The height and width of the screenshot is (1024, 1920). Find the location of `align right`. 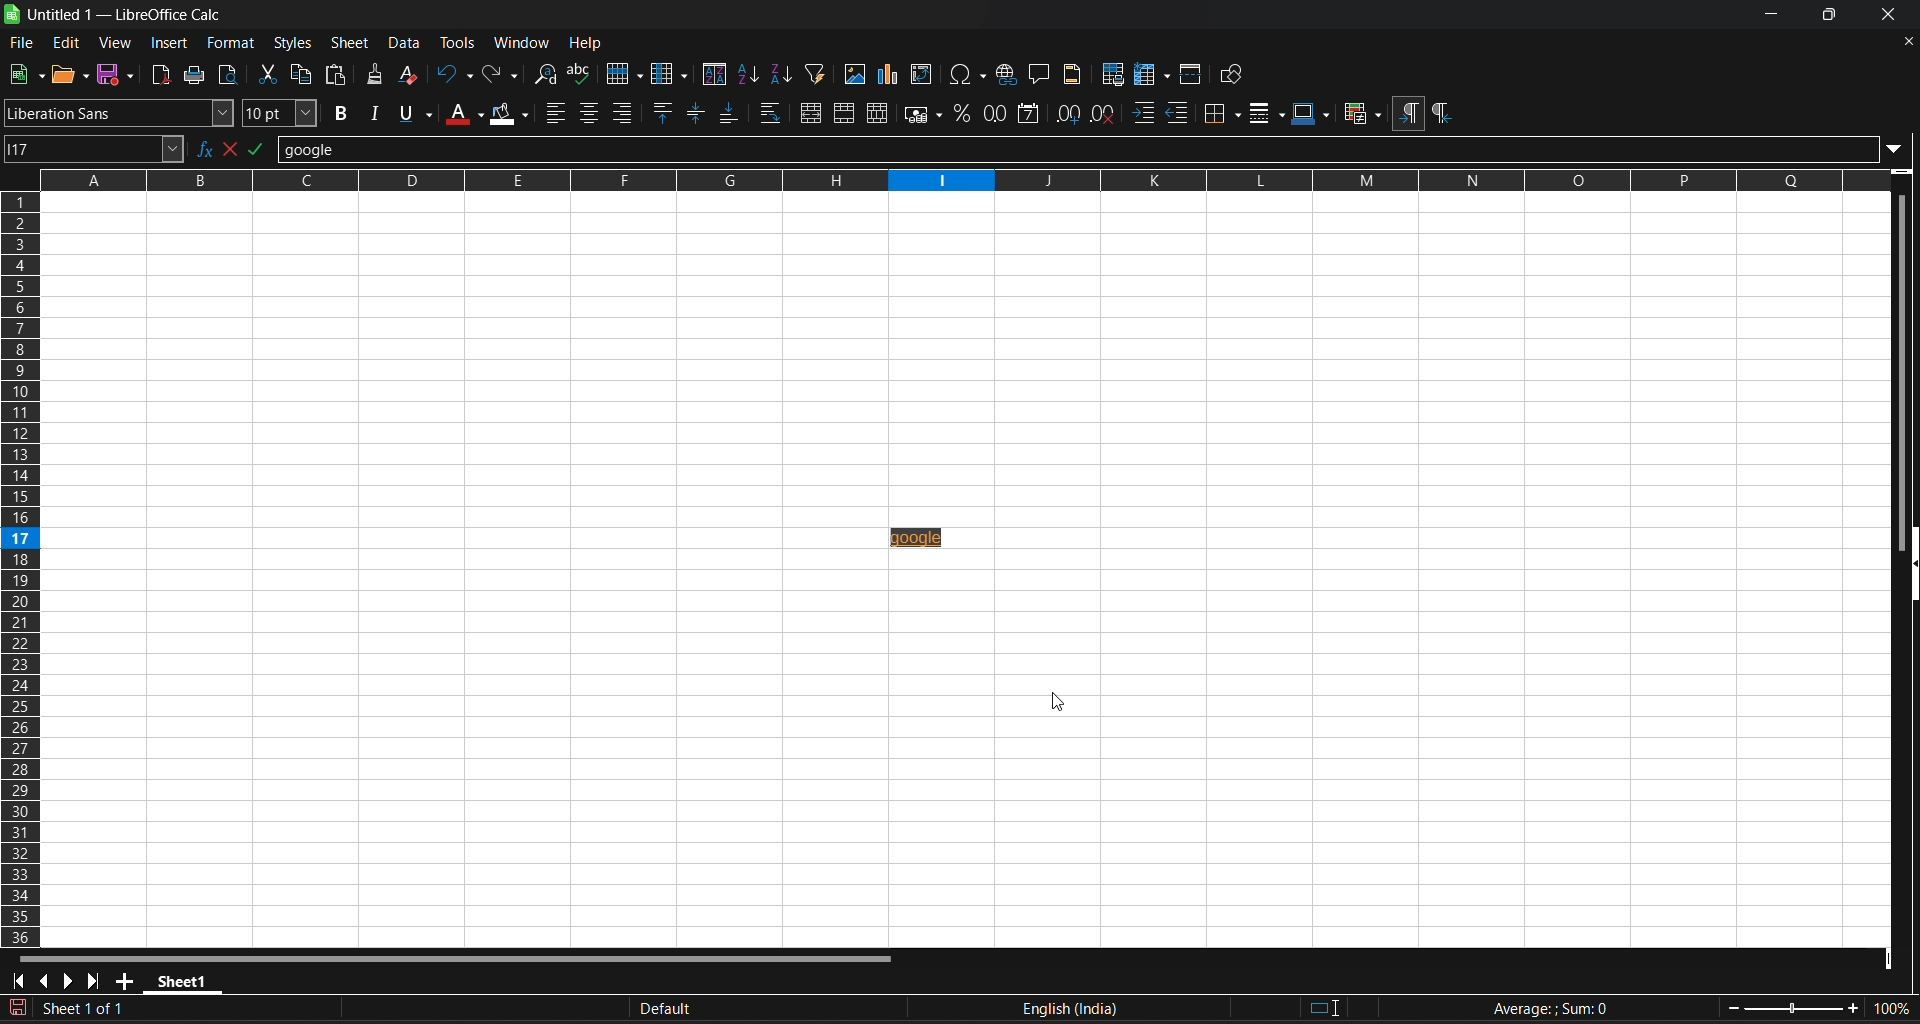

align right is located at coordinates (624, 113).